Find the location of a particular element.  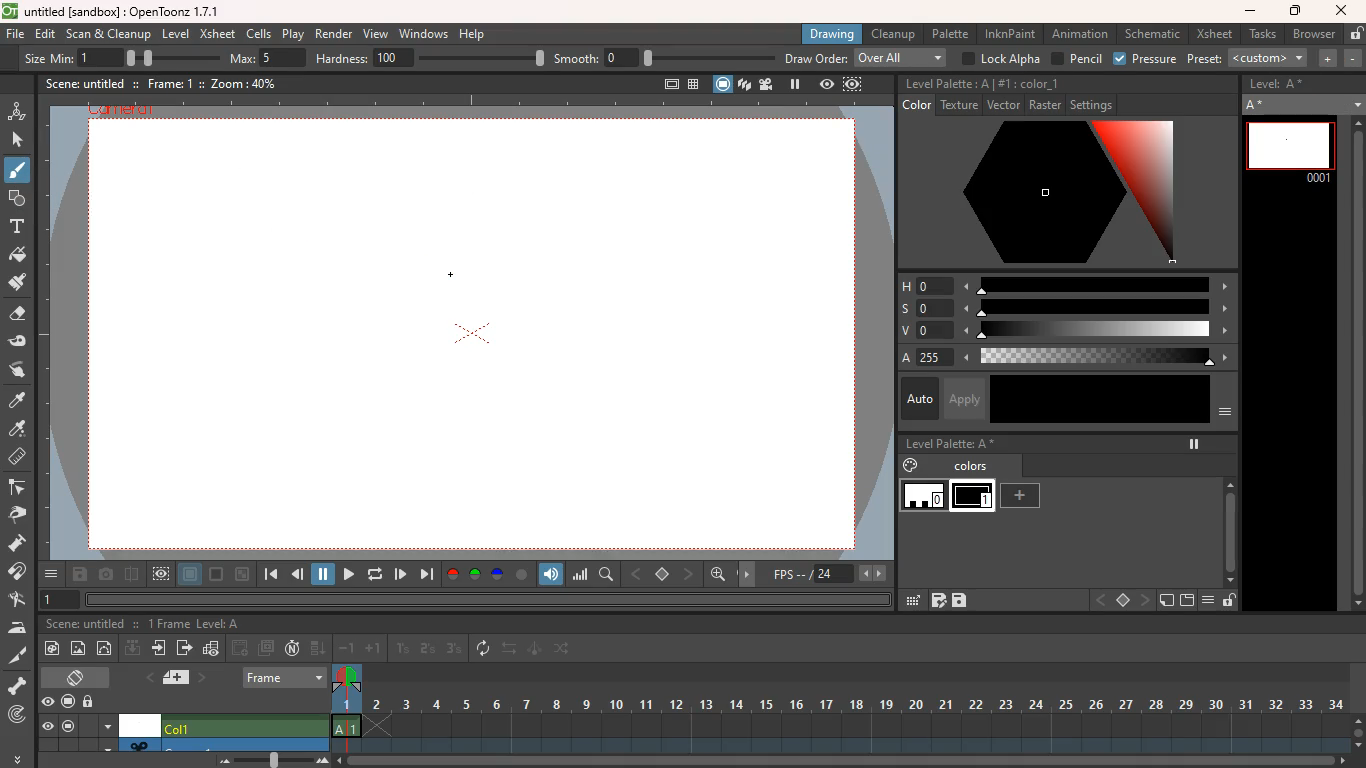

+1 is located at coordinates (374, 650).